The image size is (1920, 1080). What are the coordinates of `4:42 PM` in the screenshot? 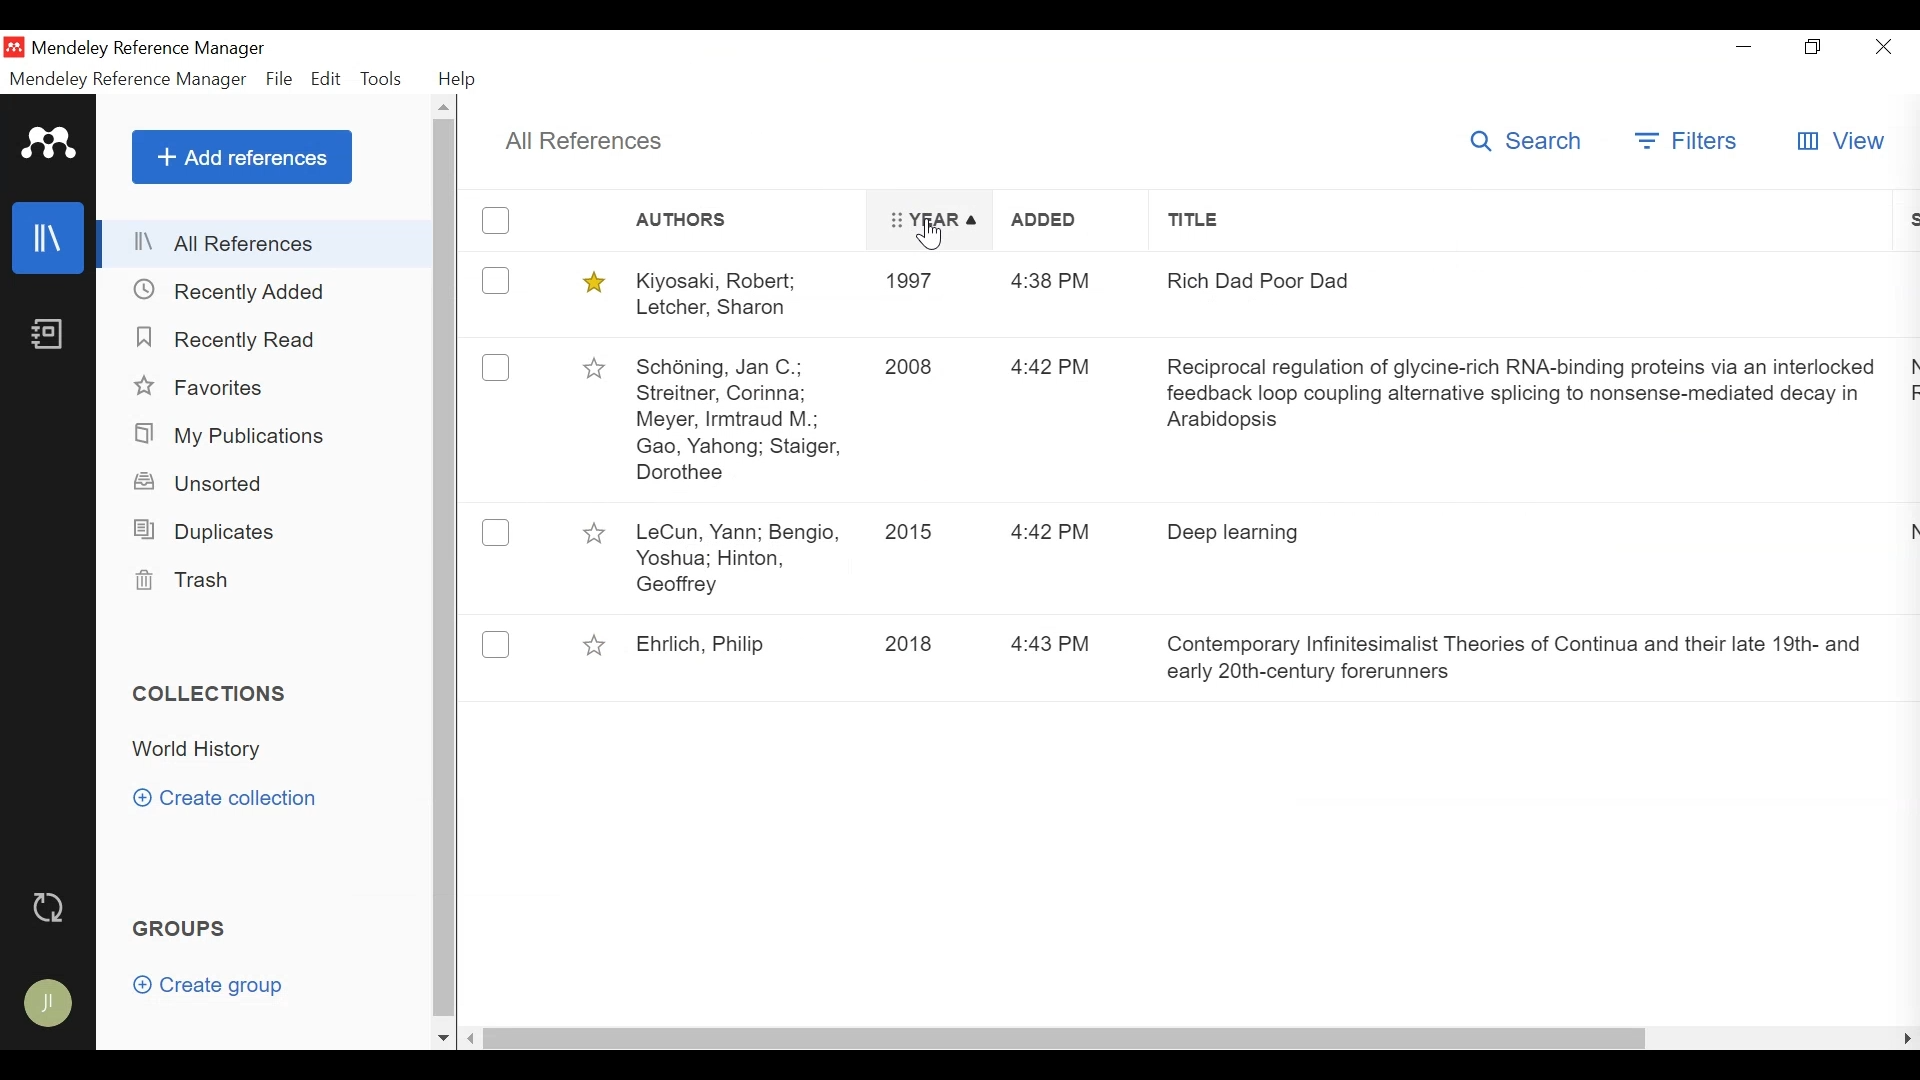 It's located at (1054, 531).